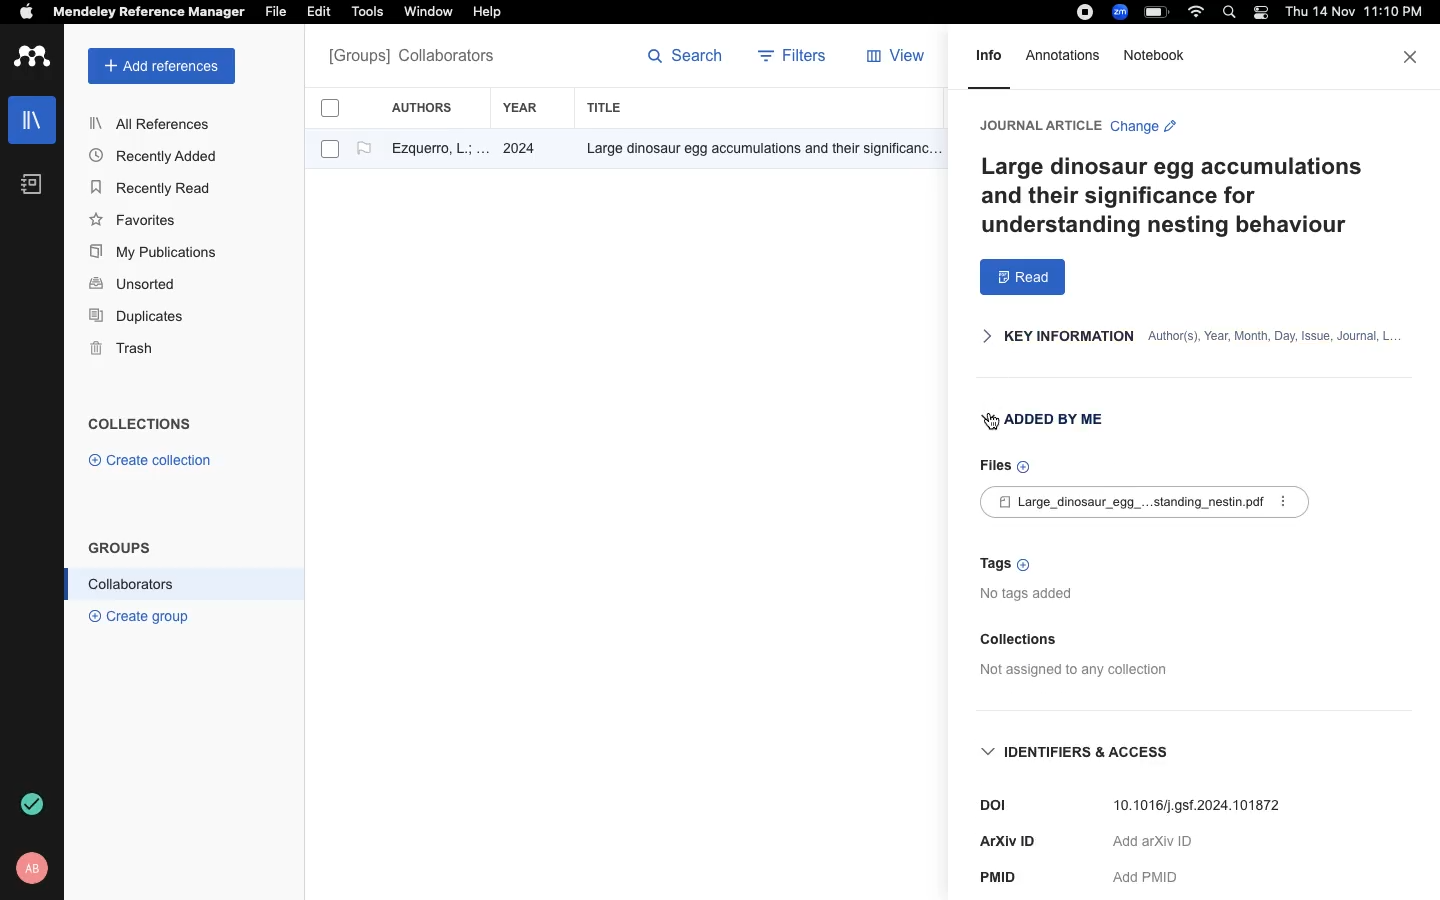 The height and width of the screenshot is (900, 1440). I want to click on ‘Aad arXiv ID, so click(1159, 843).